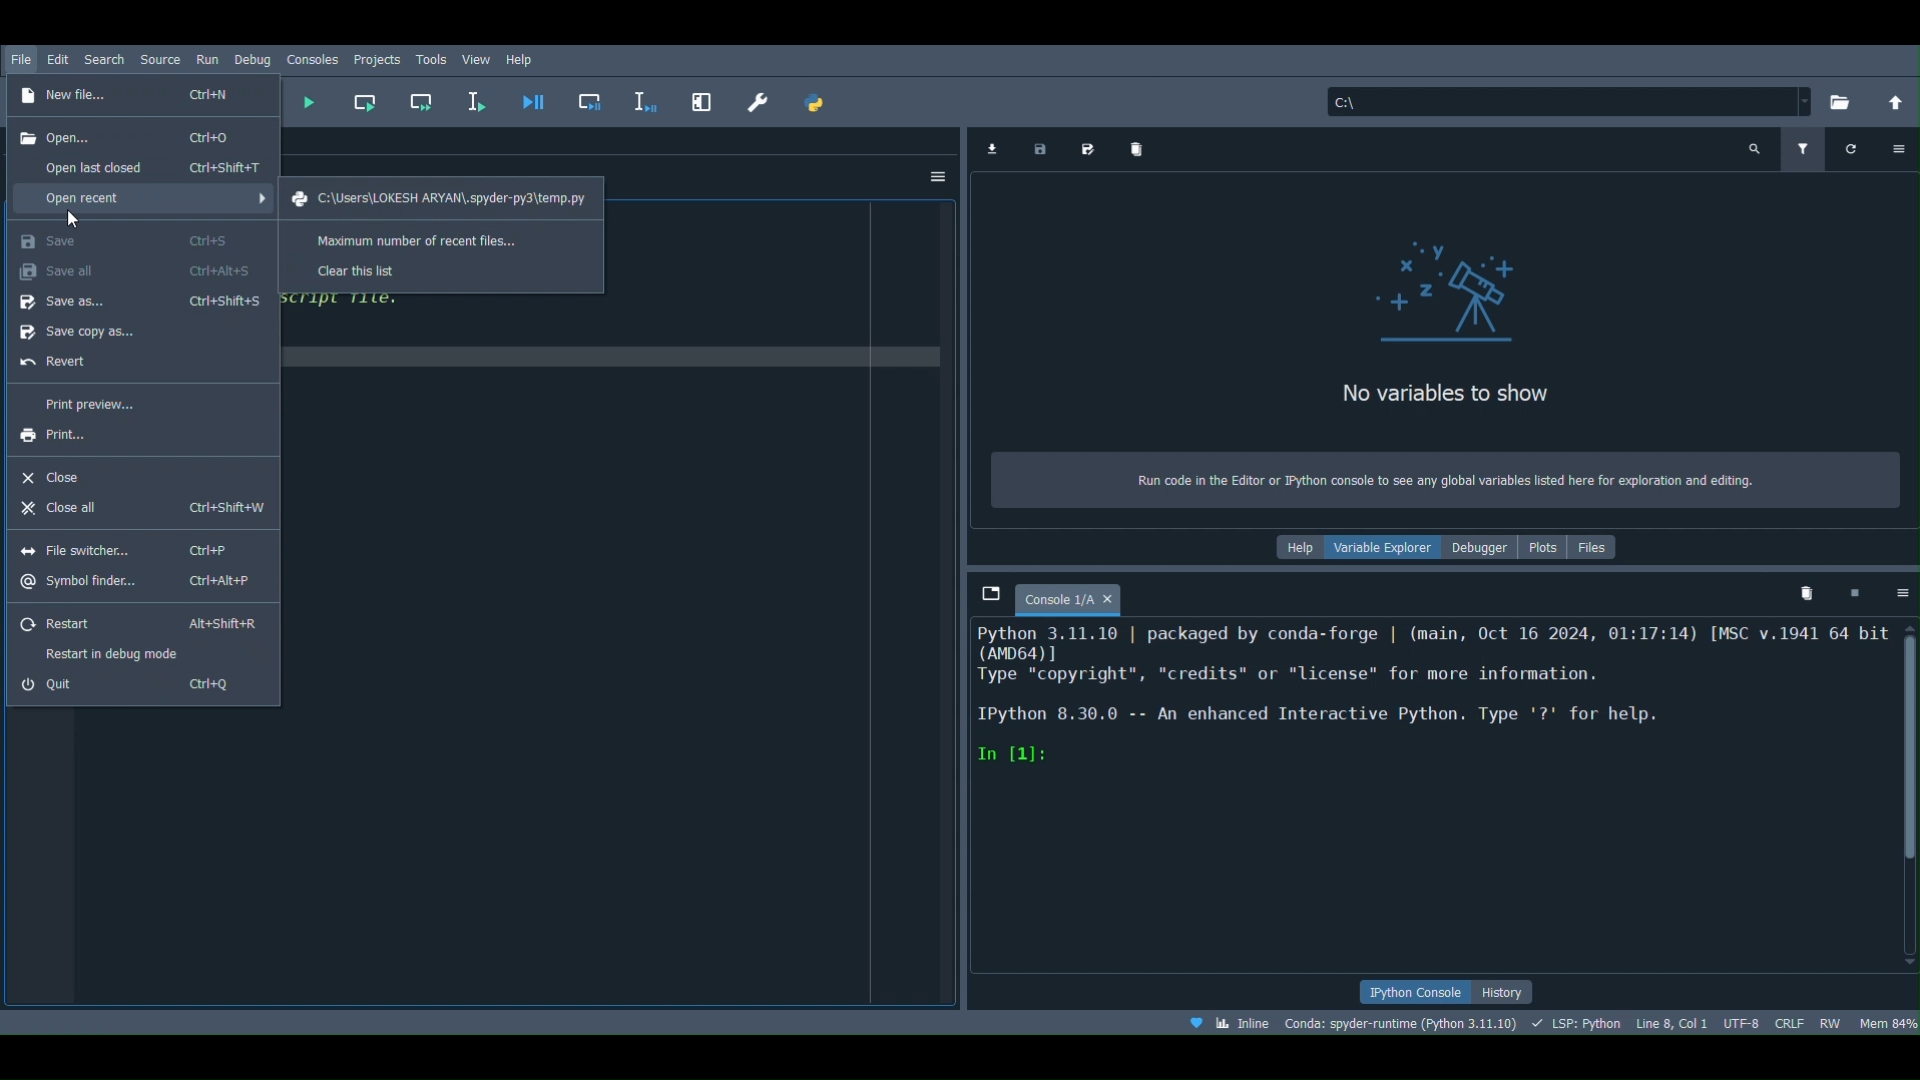  What do you see at coordinates (130, 688) in the screenshot?
I see `Quit` at bounding box center [130, 688].